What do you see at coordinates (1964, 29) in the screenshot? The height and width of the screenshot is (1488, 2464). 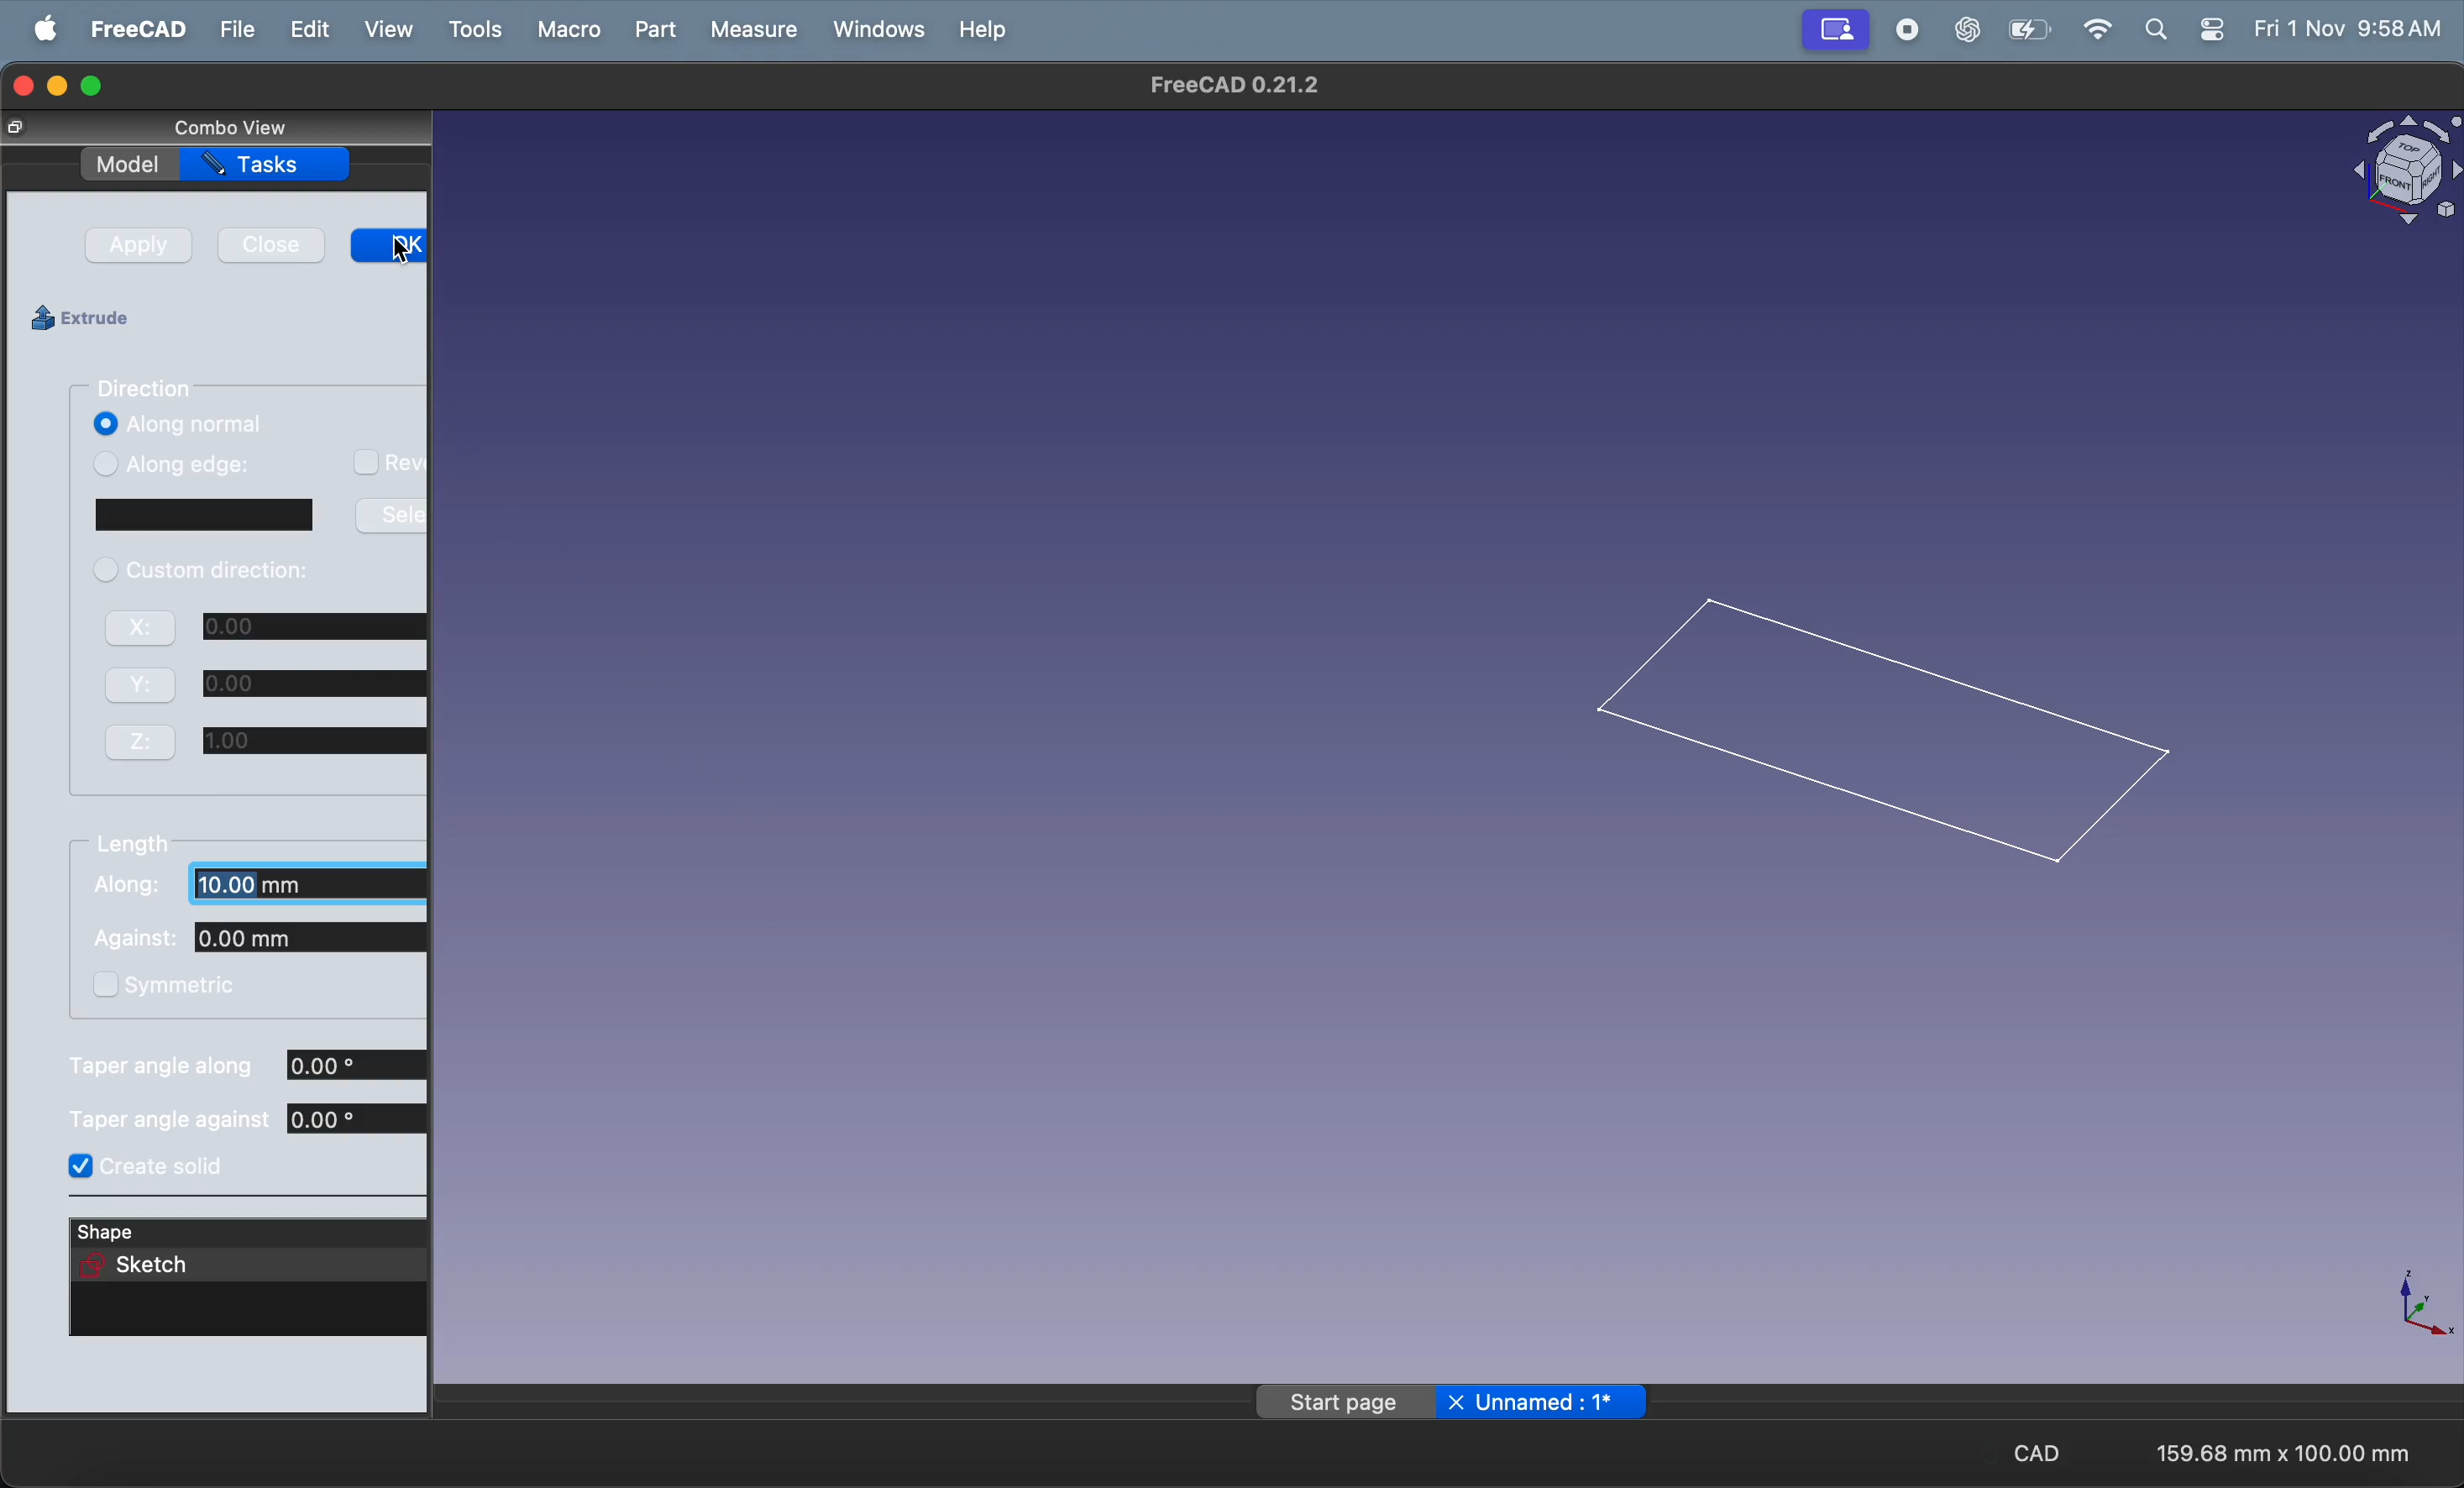 I see `chatgpt` at bounding box center [1964, 29].